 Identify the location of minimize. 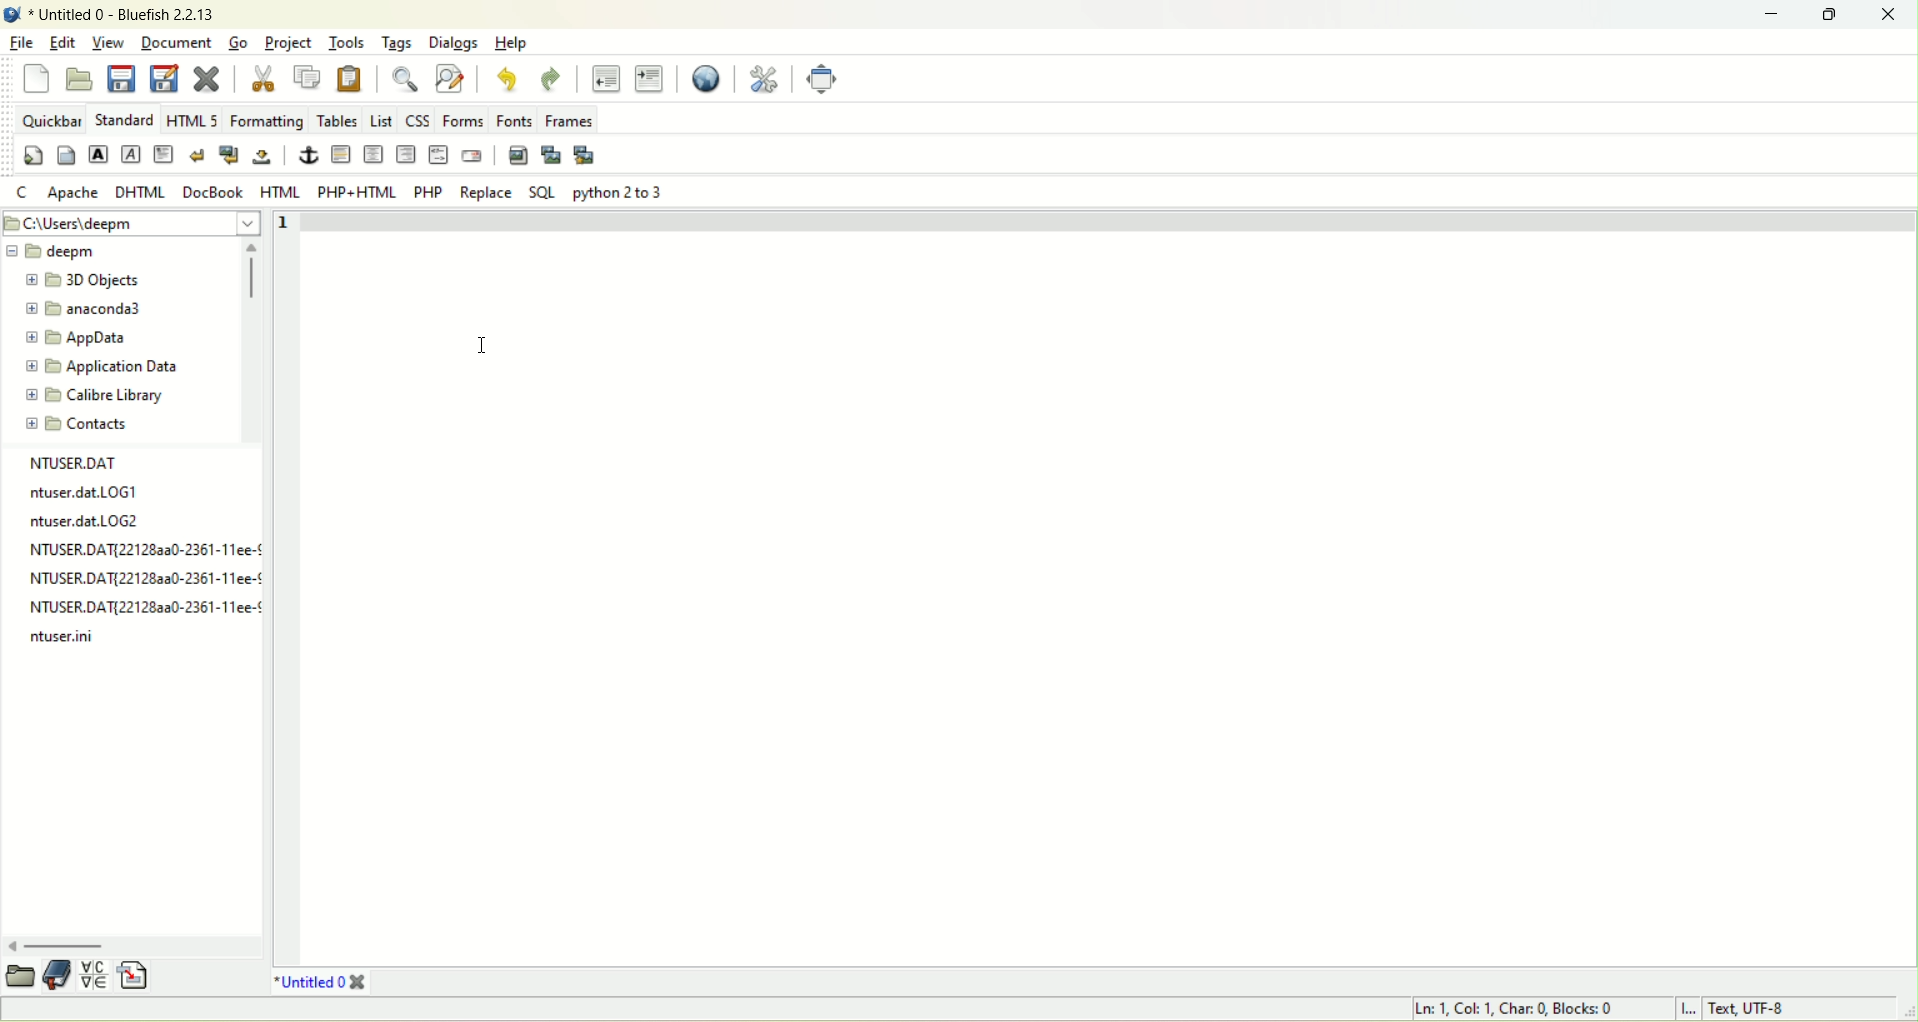
(1778, 12).